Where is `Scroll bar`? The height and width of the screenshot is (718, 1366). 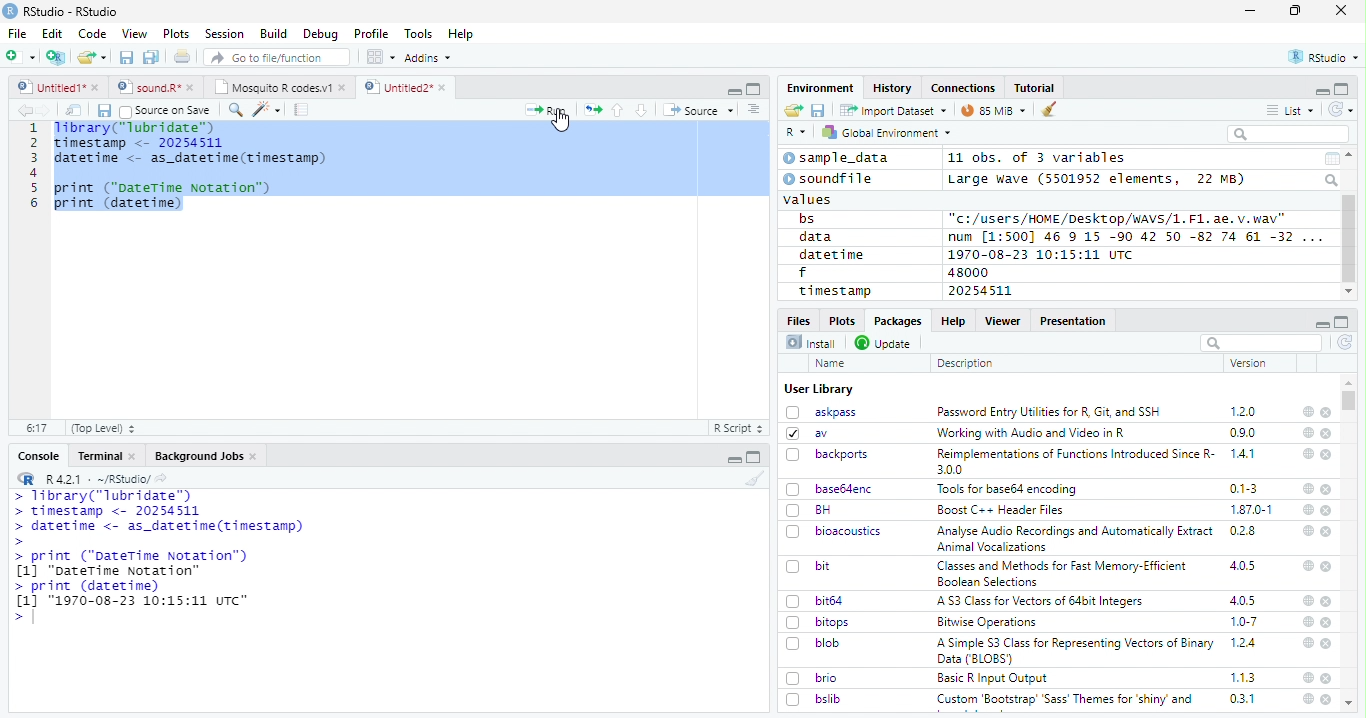 Scroll bar is located at coordinates (1350, 239).